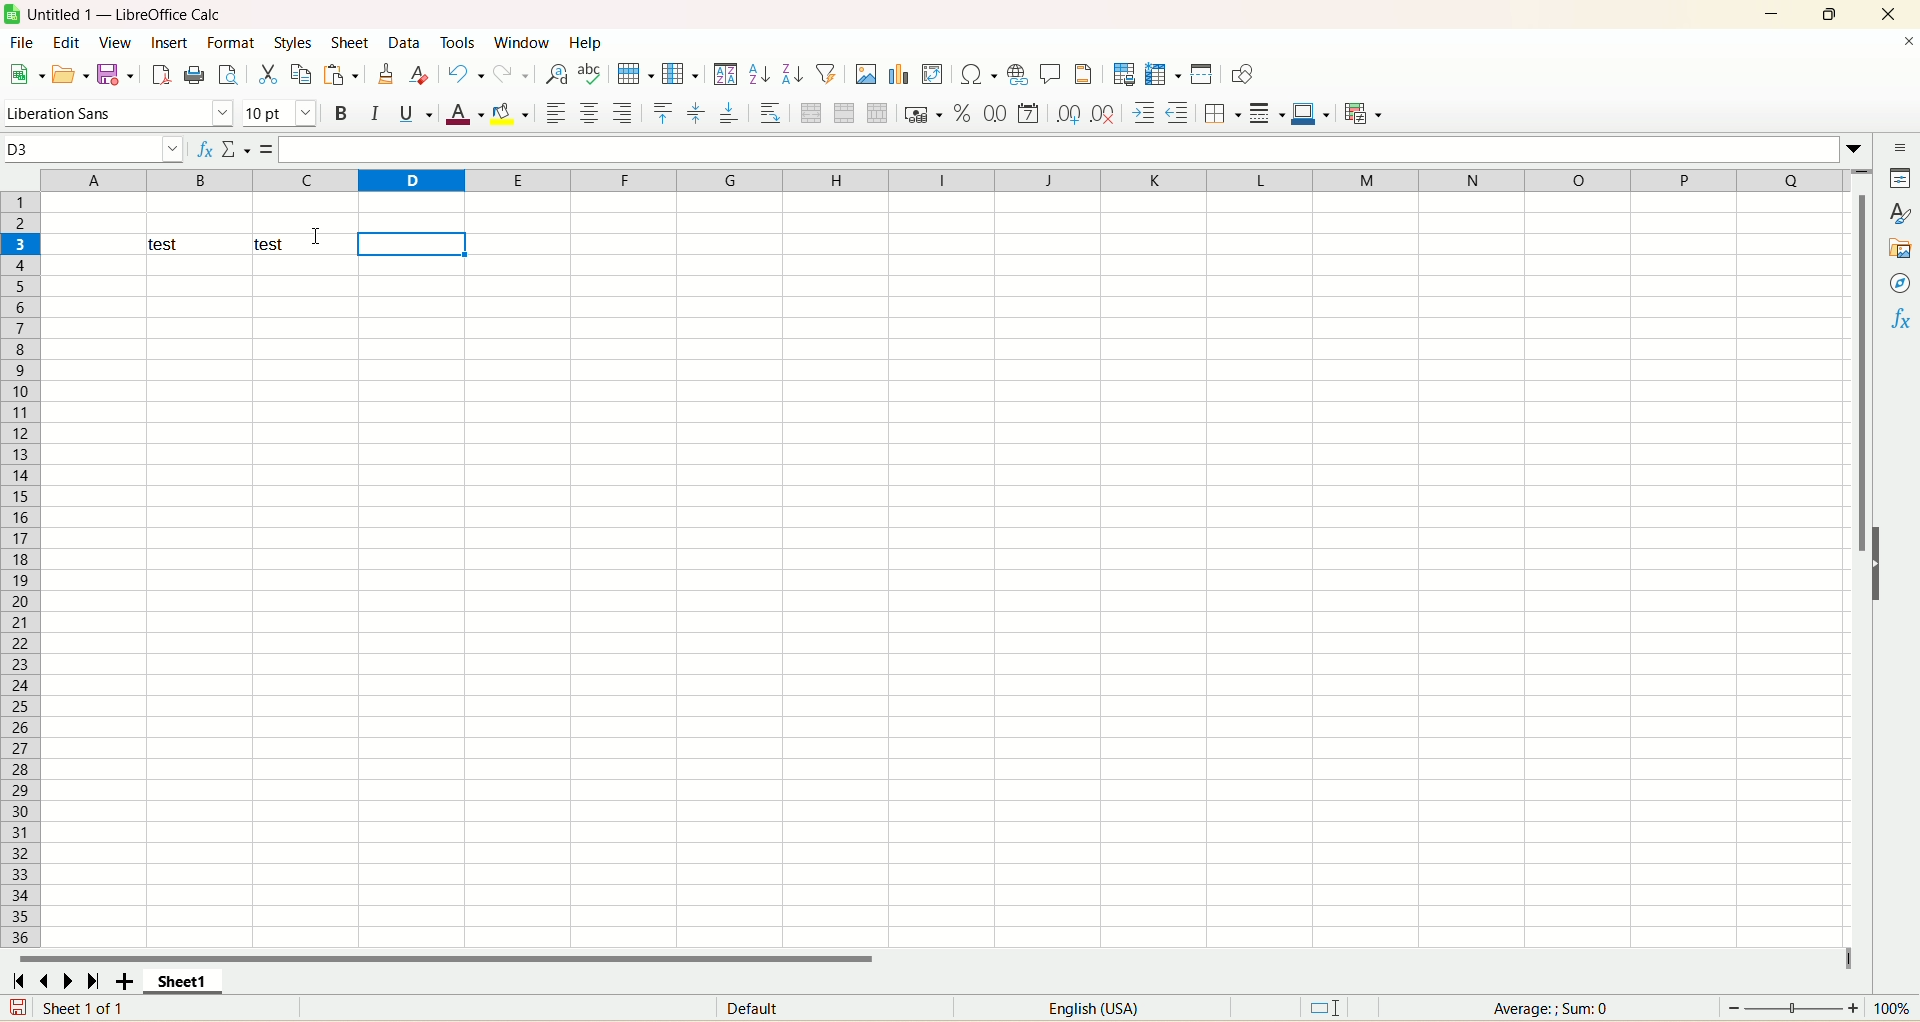 The image size is (1920, 1022). What do you see at coordinates (20, 245) in the screenshot?
I see `active row number` at bounding box center [20, 245].